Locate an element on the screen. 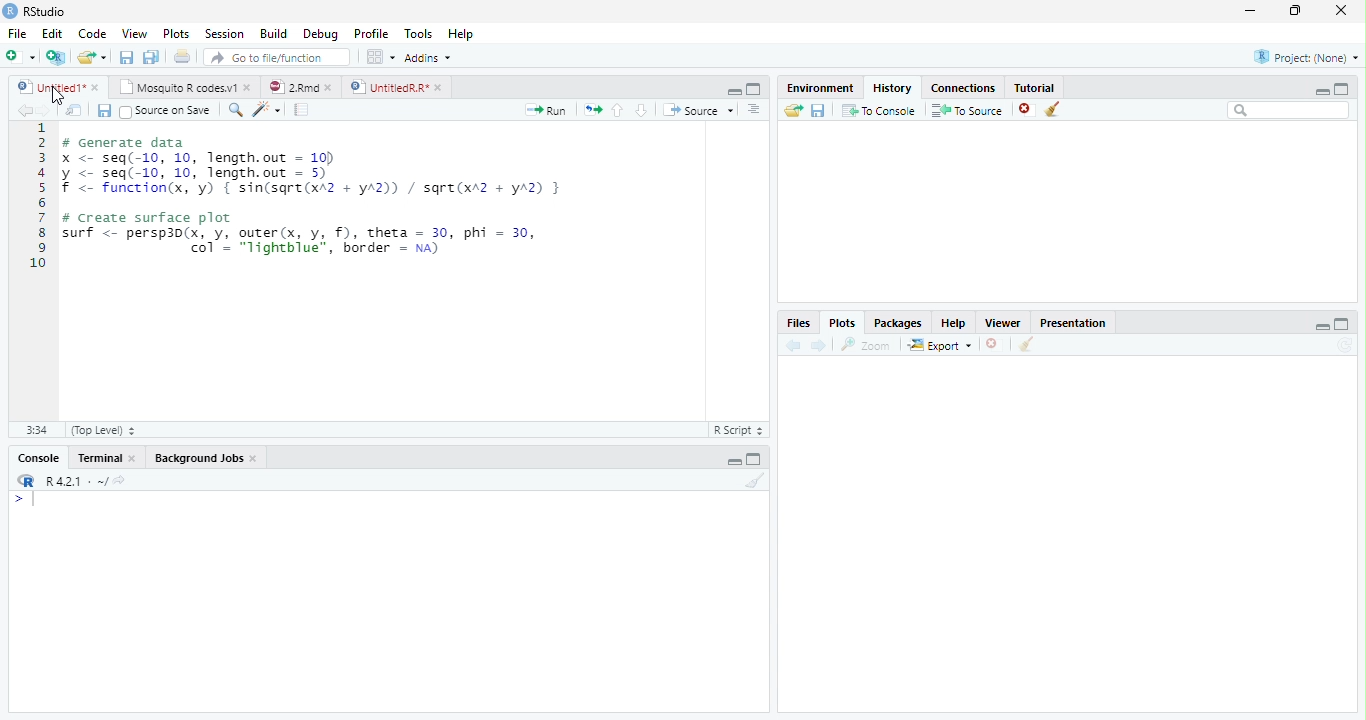  Untitled1* is located at coordinates (48, 86).